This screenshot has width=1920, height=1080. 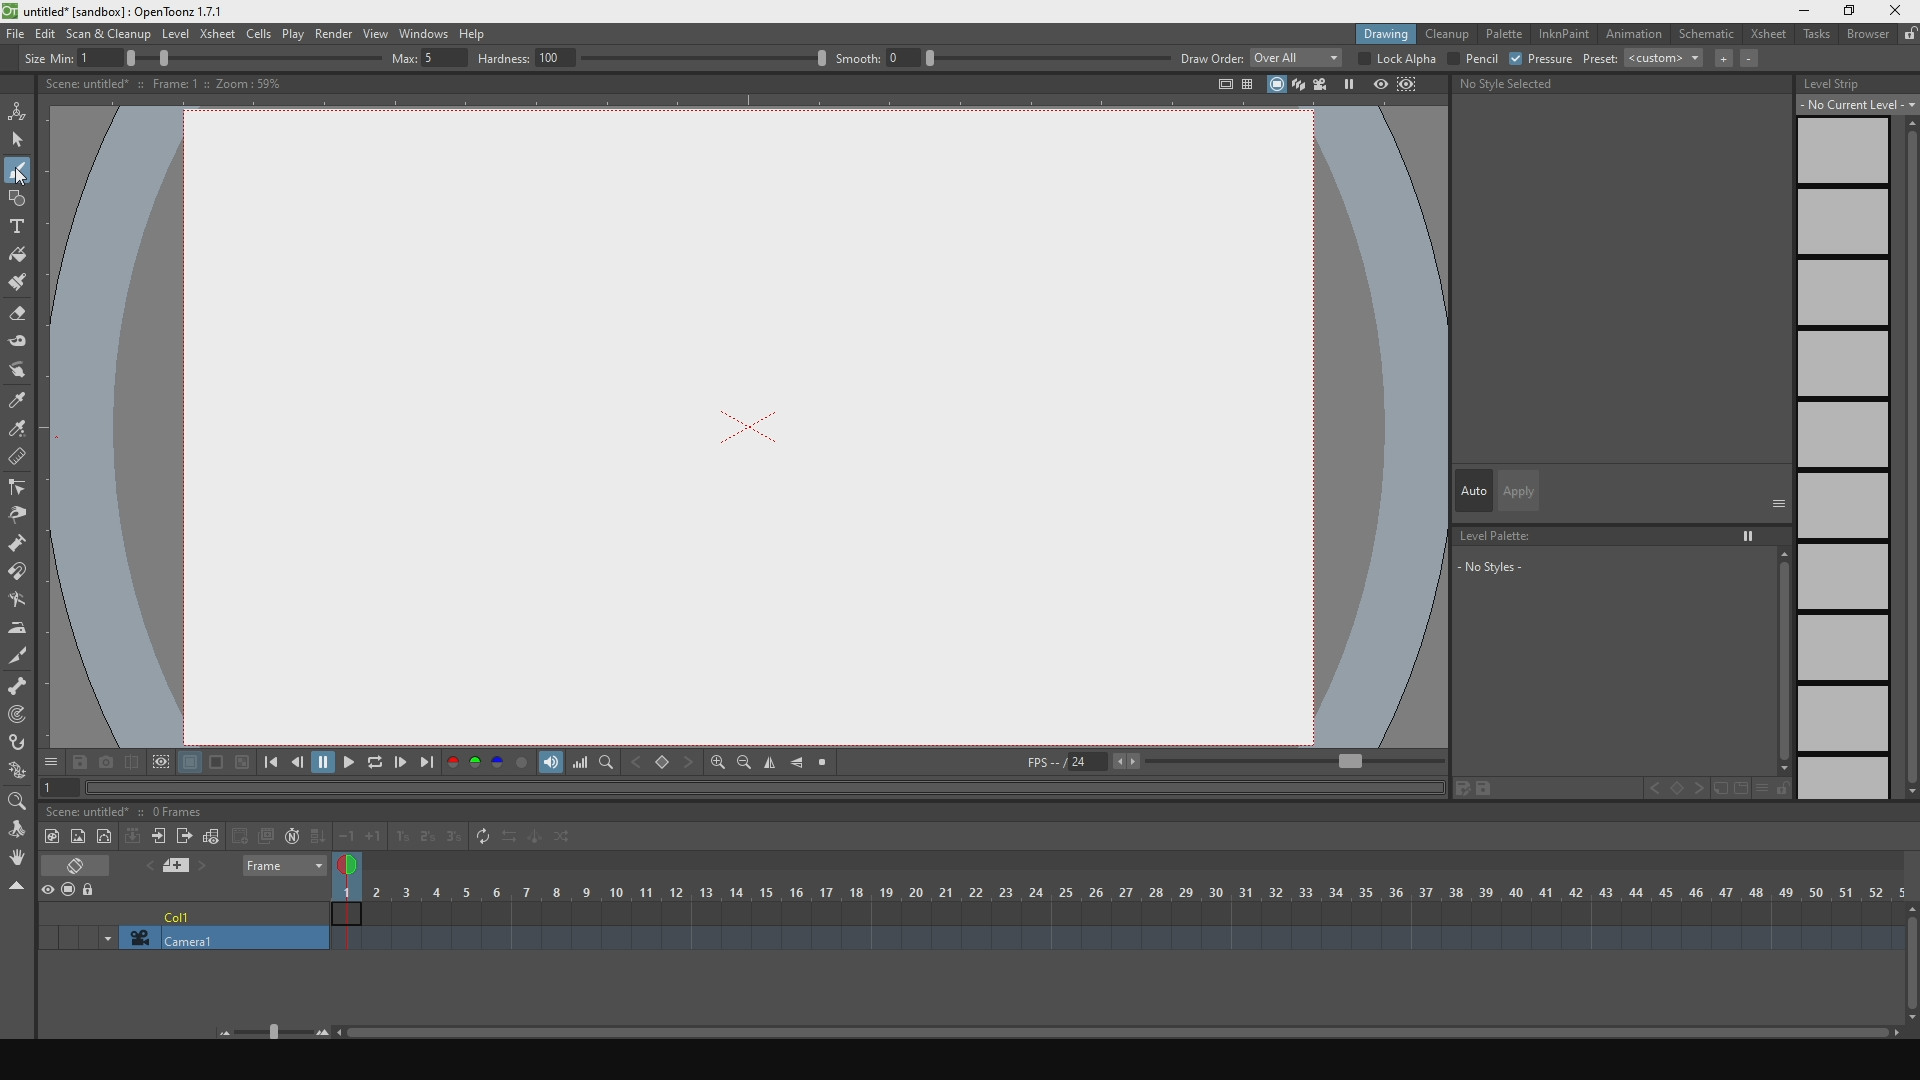 I want to click on size percentage, so click(x=260, y=58).